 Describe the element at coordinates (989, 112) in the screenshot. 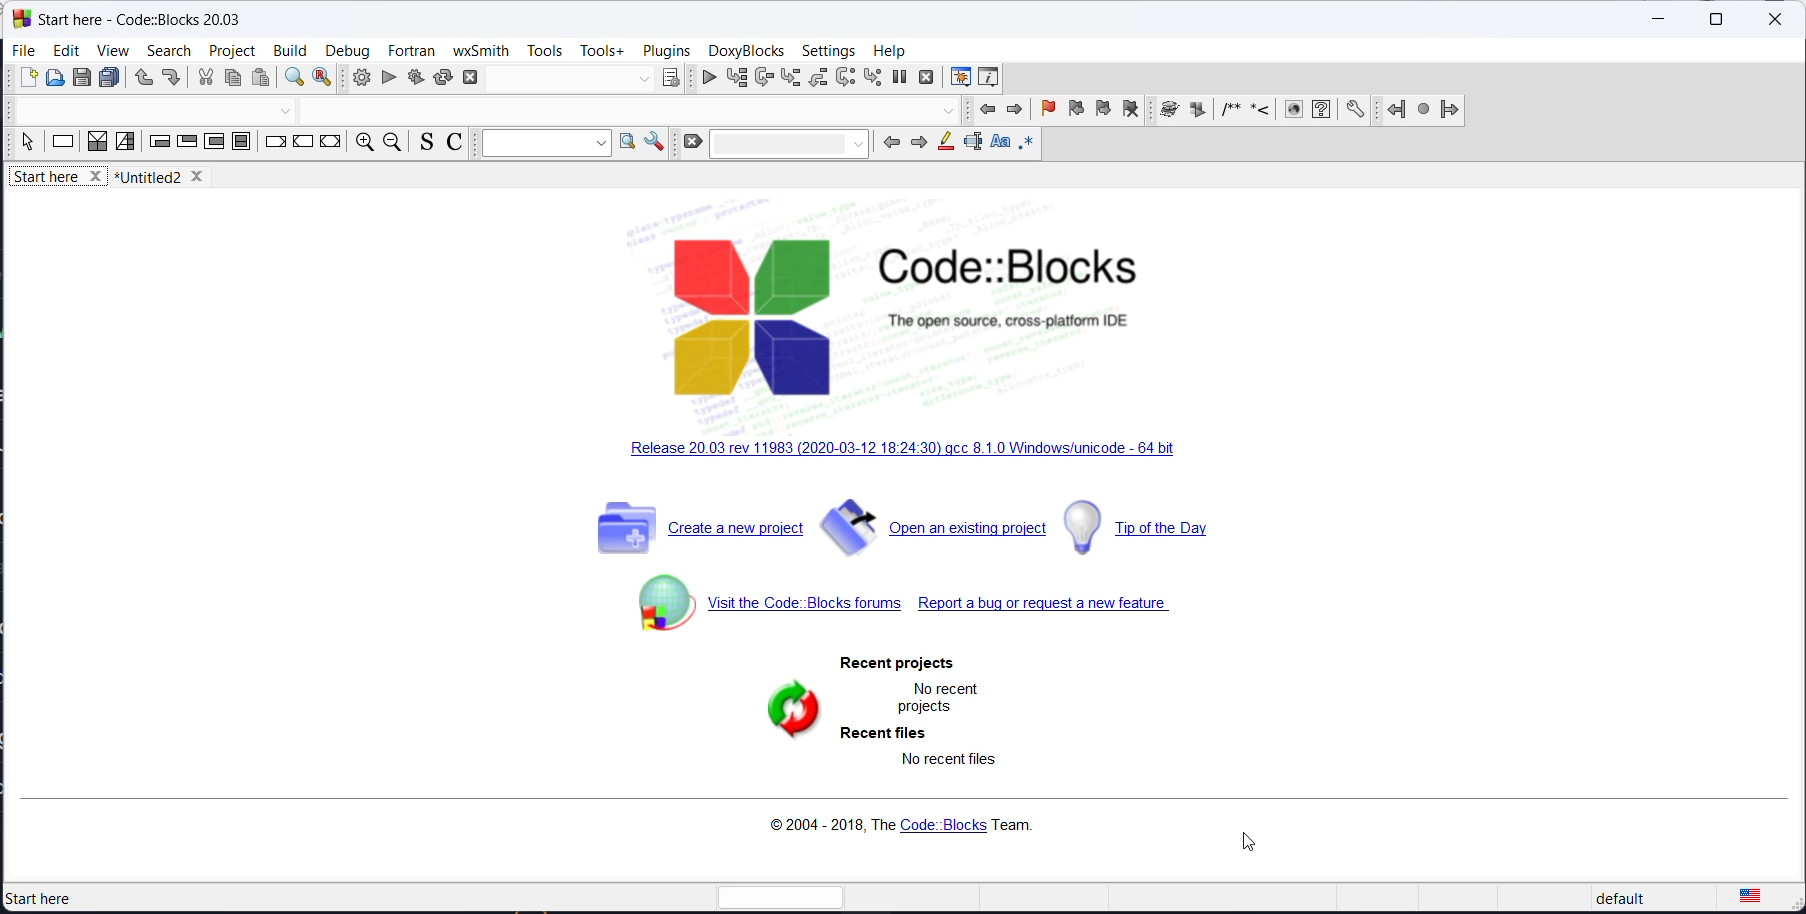

I see `previous` at that location.